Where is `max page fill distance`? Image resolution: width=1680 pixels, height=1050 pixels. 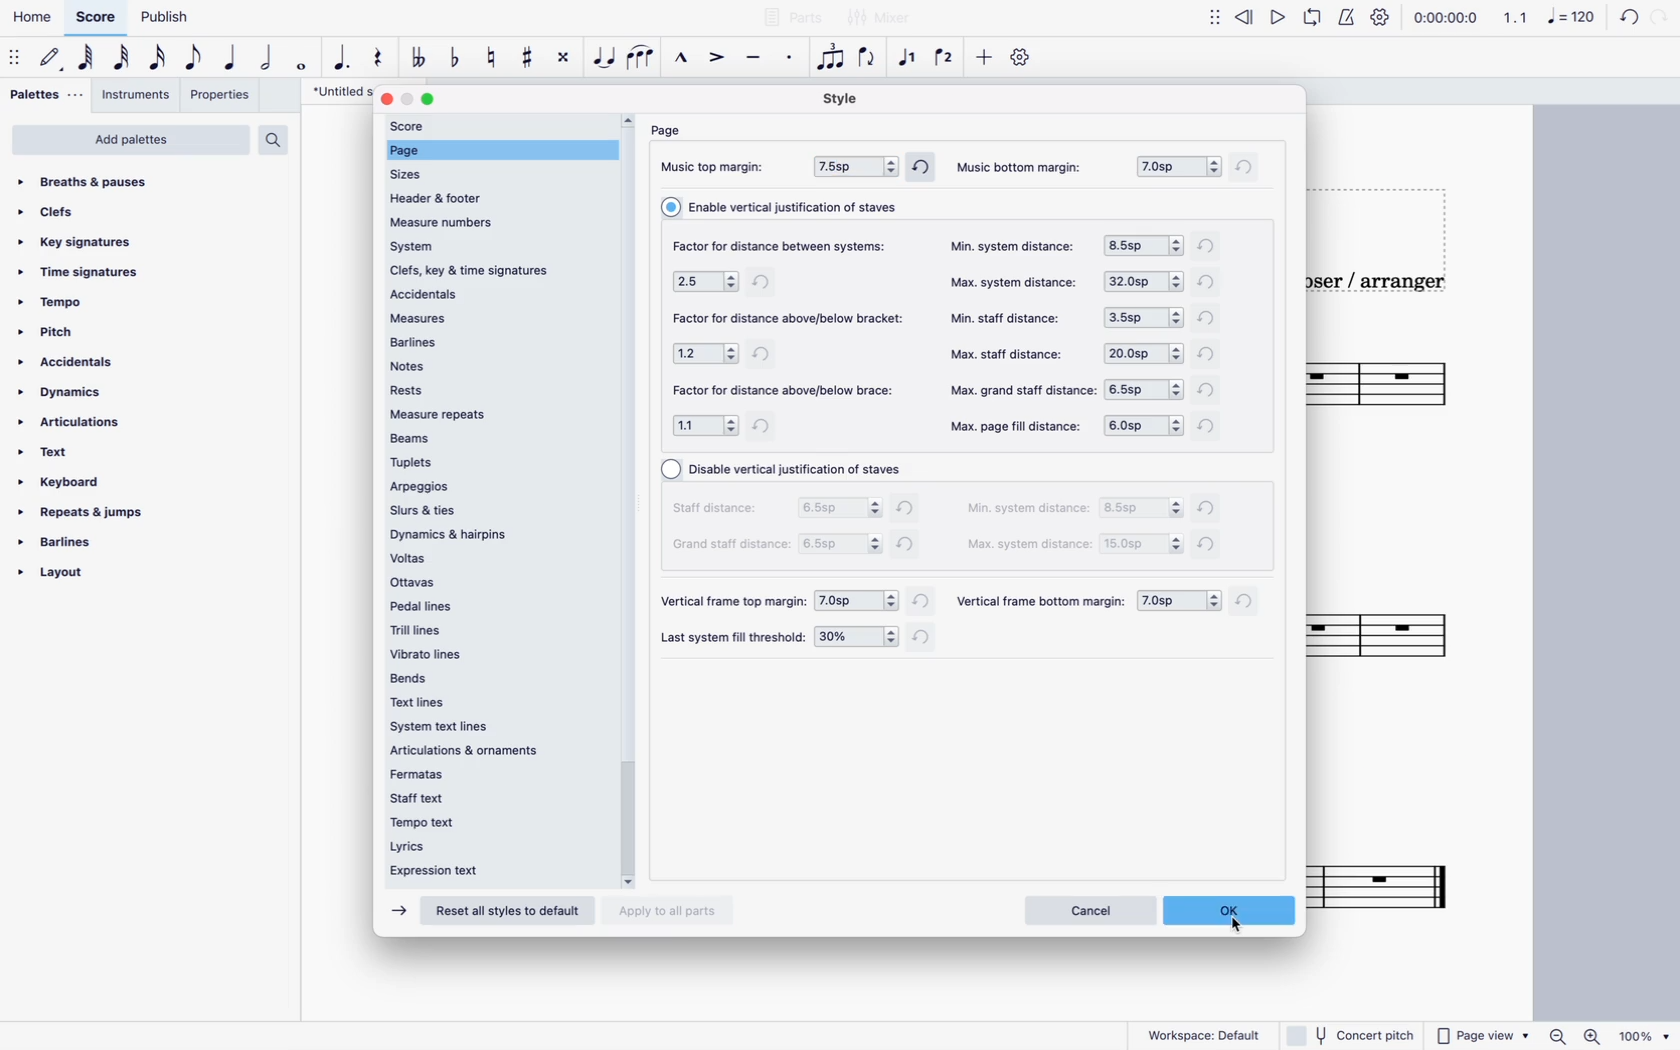 max page fill distance is located at coordinates (1016, 426).